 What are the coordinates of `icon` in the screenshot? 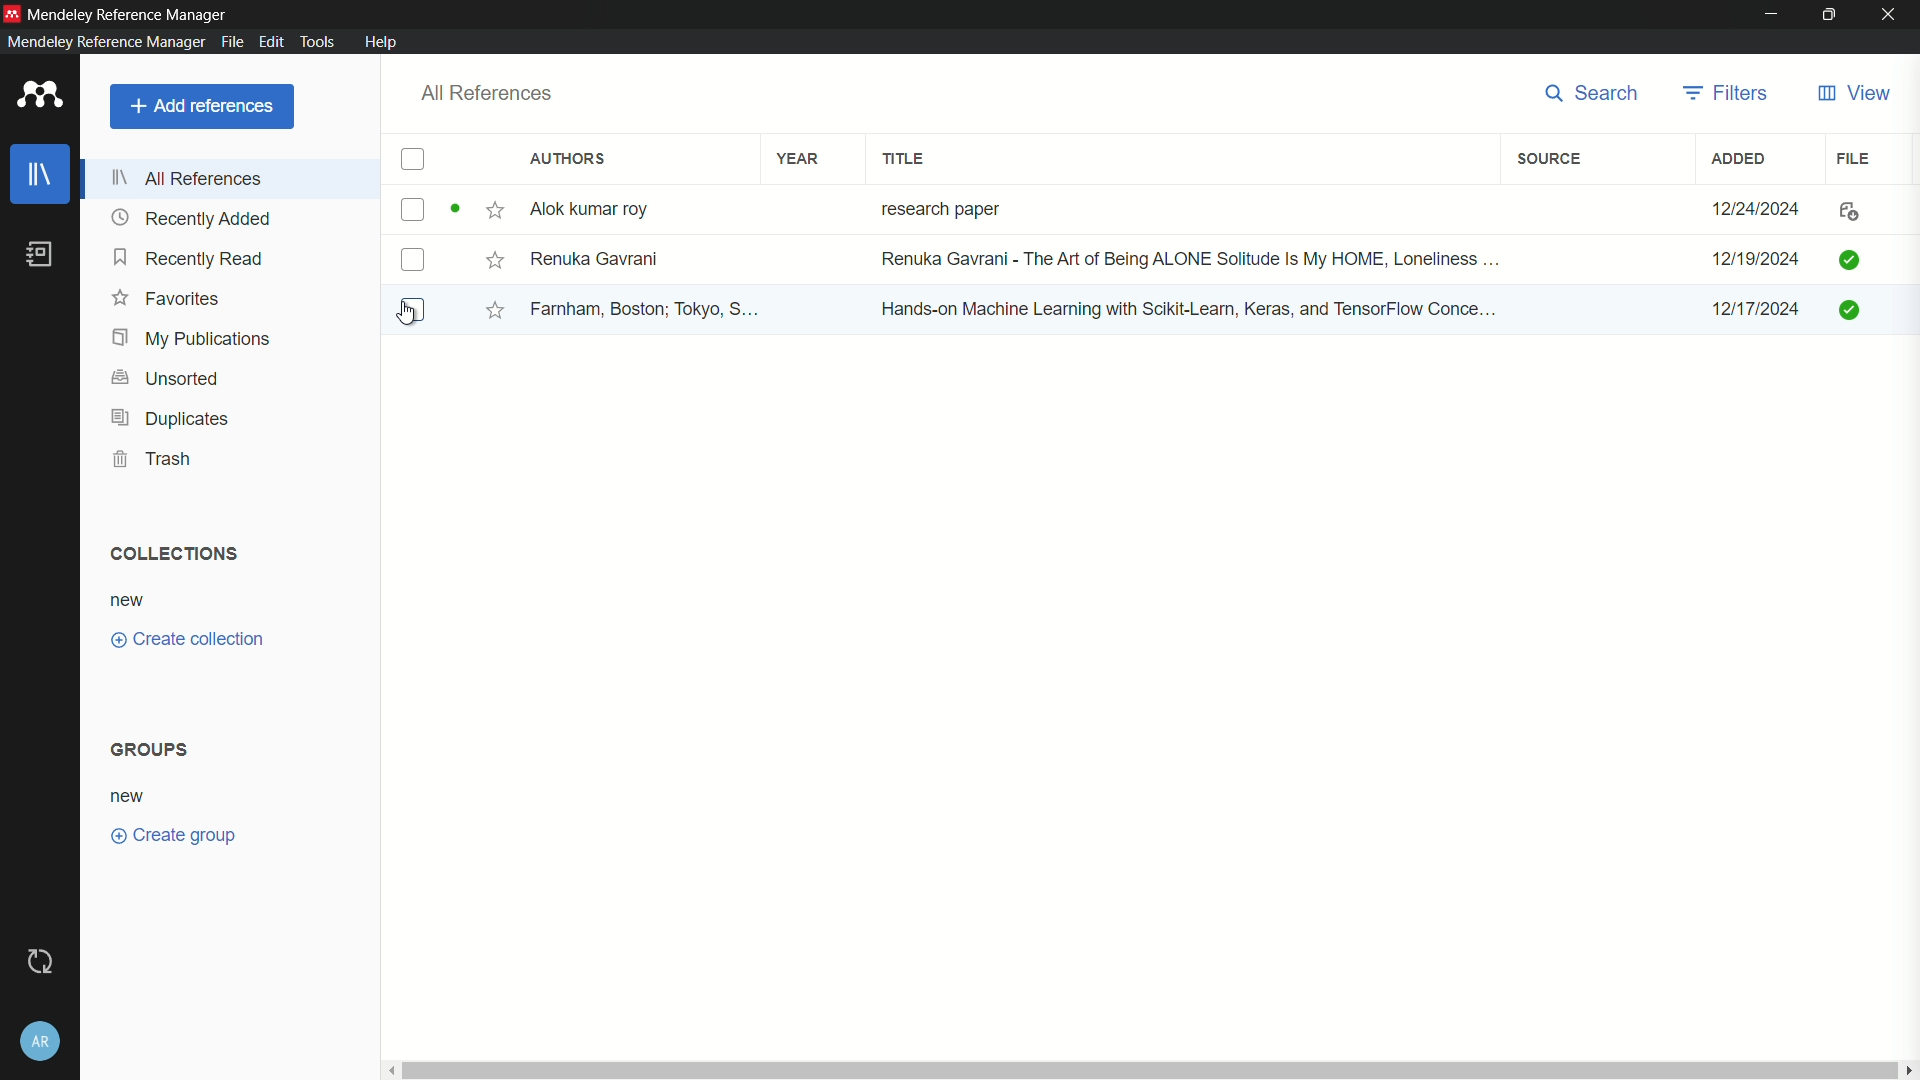 It's located at (1848, 260).